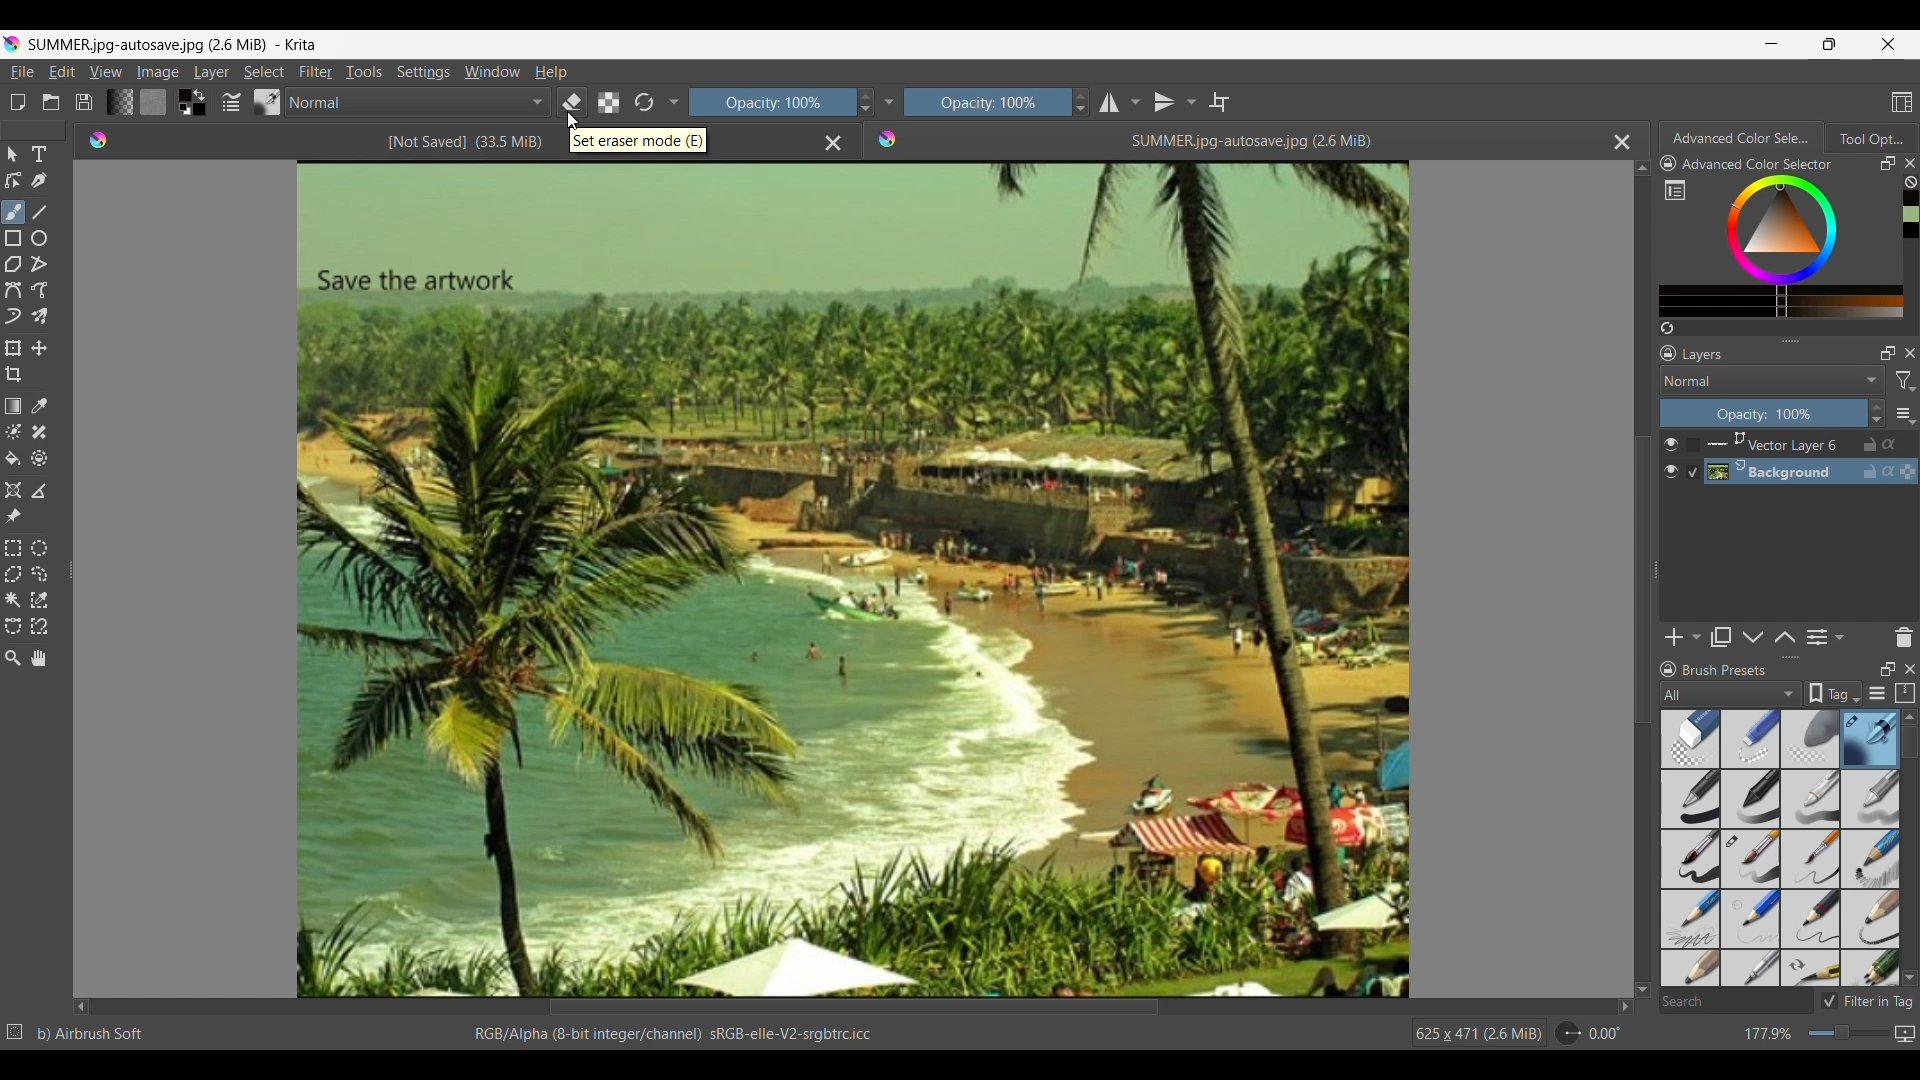  Describe the element at coordinates (552, 72) in the screenshot. I see `Help` at that location.